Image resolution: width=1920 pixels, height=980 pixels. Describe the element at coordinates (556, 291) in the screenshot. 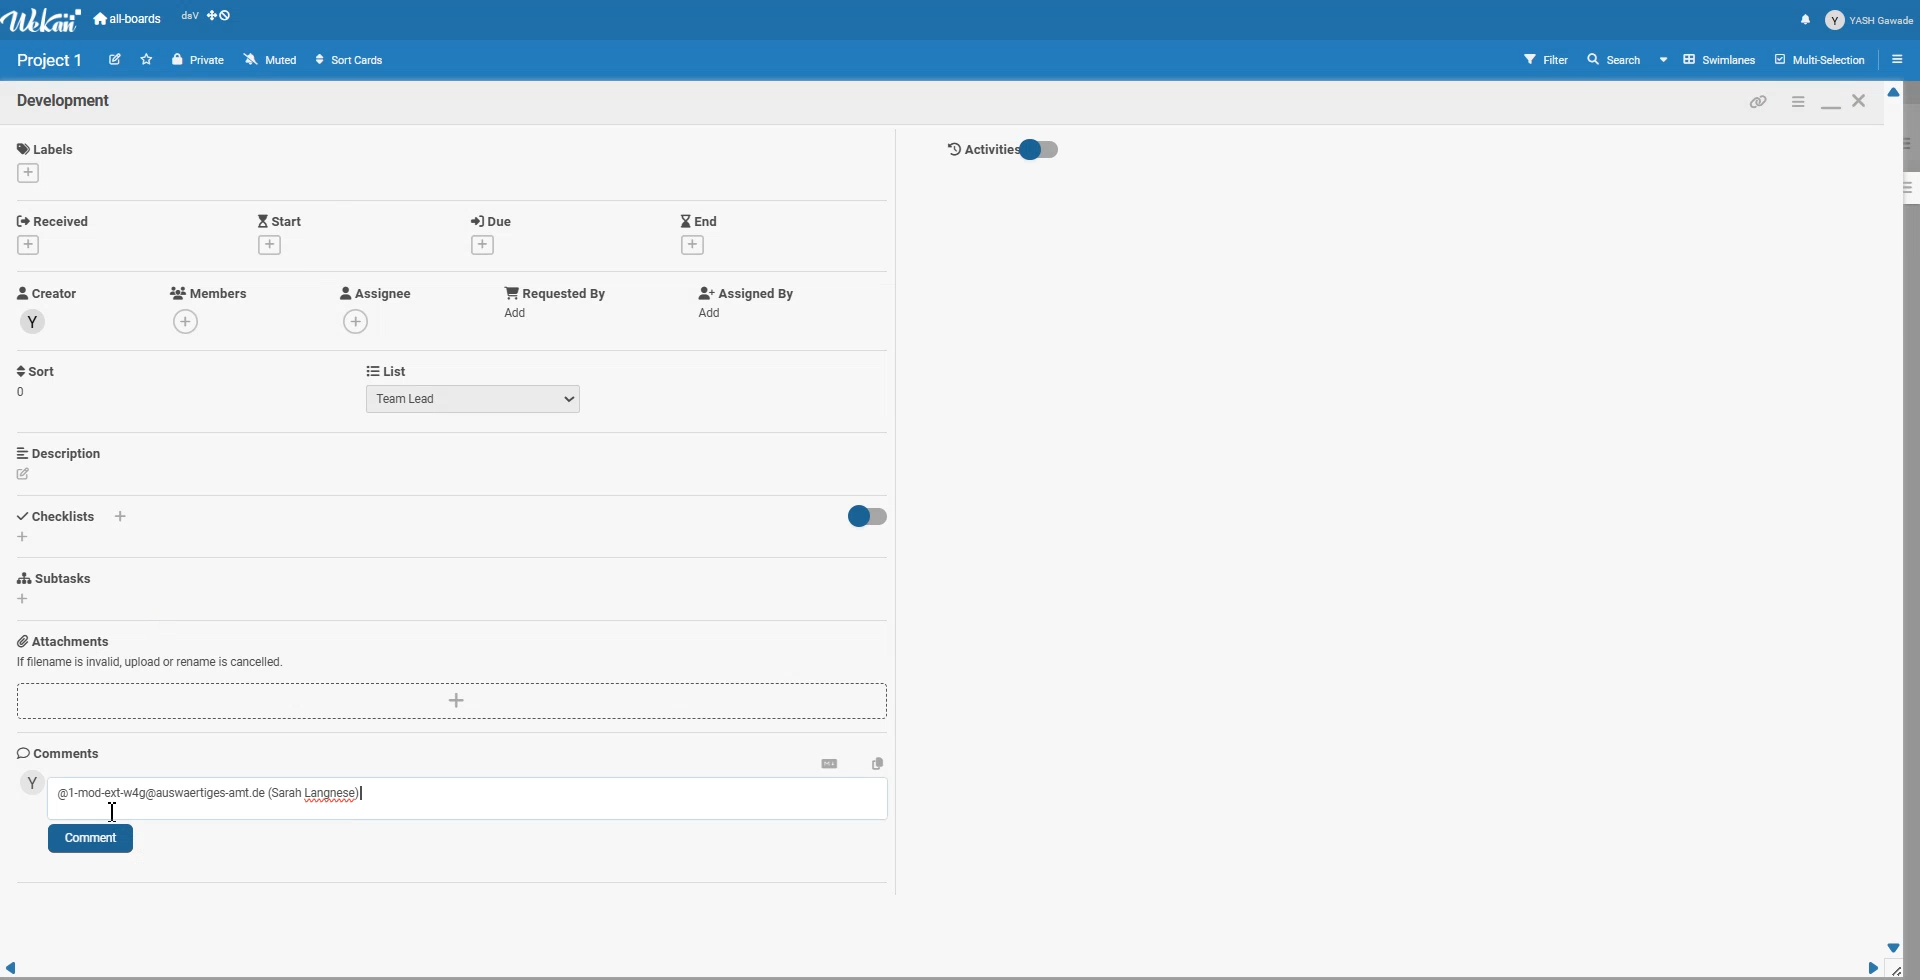

I see `Add Requested by` at that location.